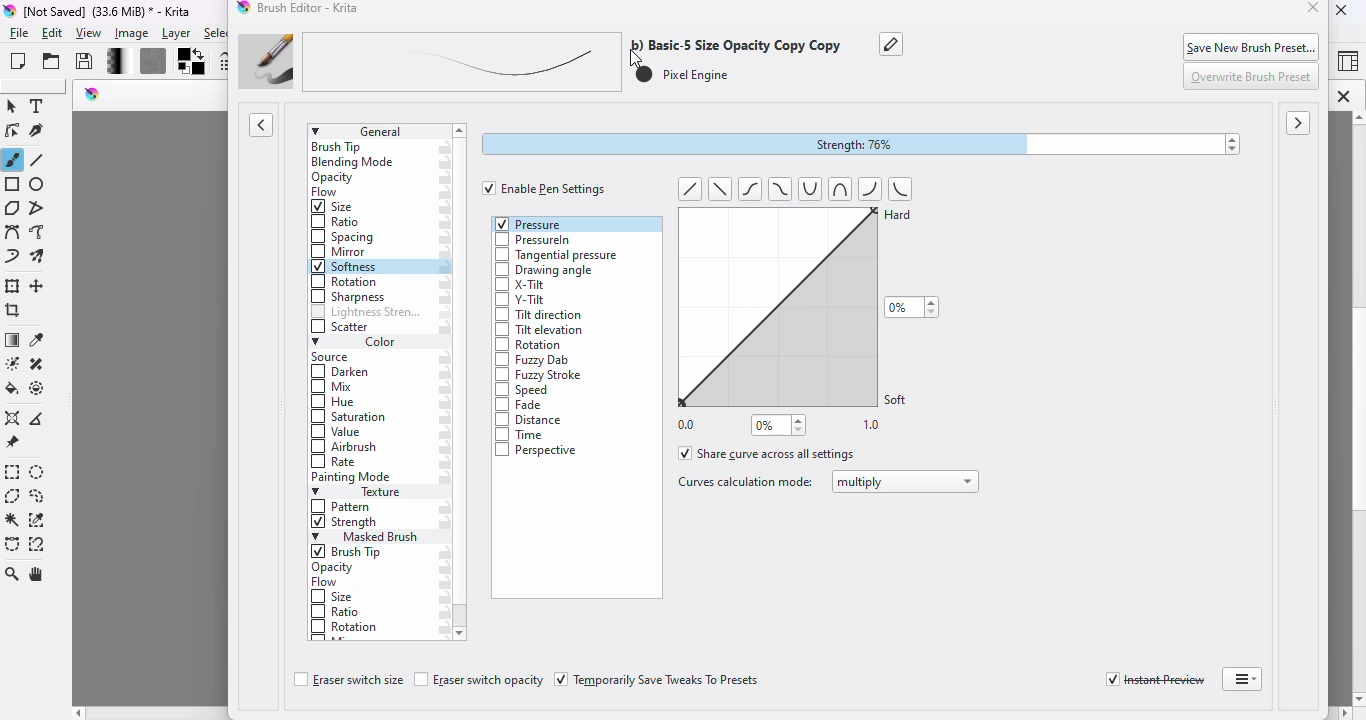 This screenshot has width=1366, height=720. What do you see at coordinates (752, 188) in the screenshot?
I see `tild` at bounding box center [752, 188].